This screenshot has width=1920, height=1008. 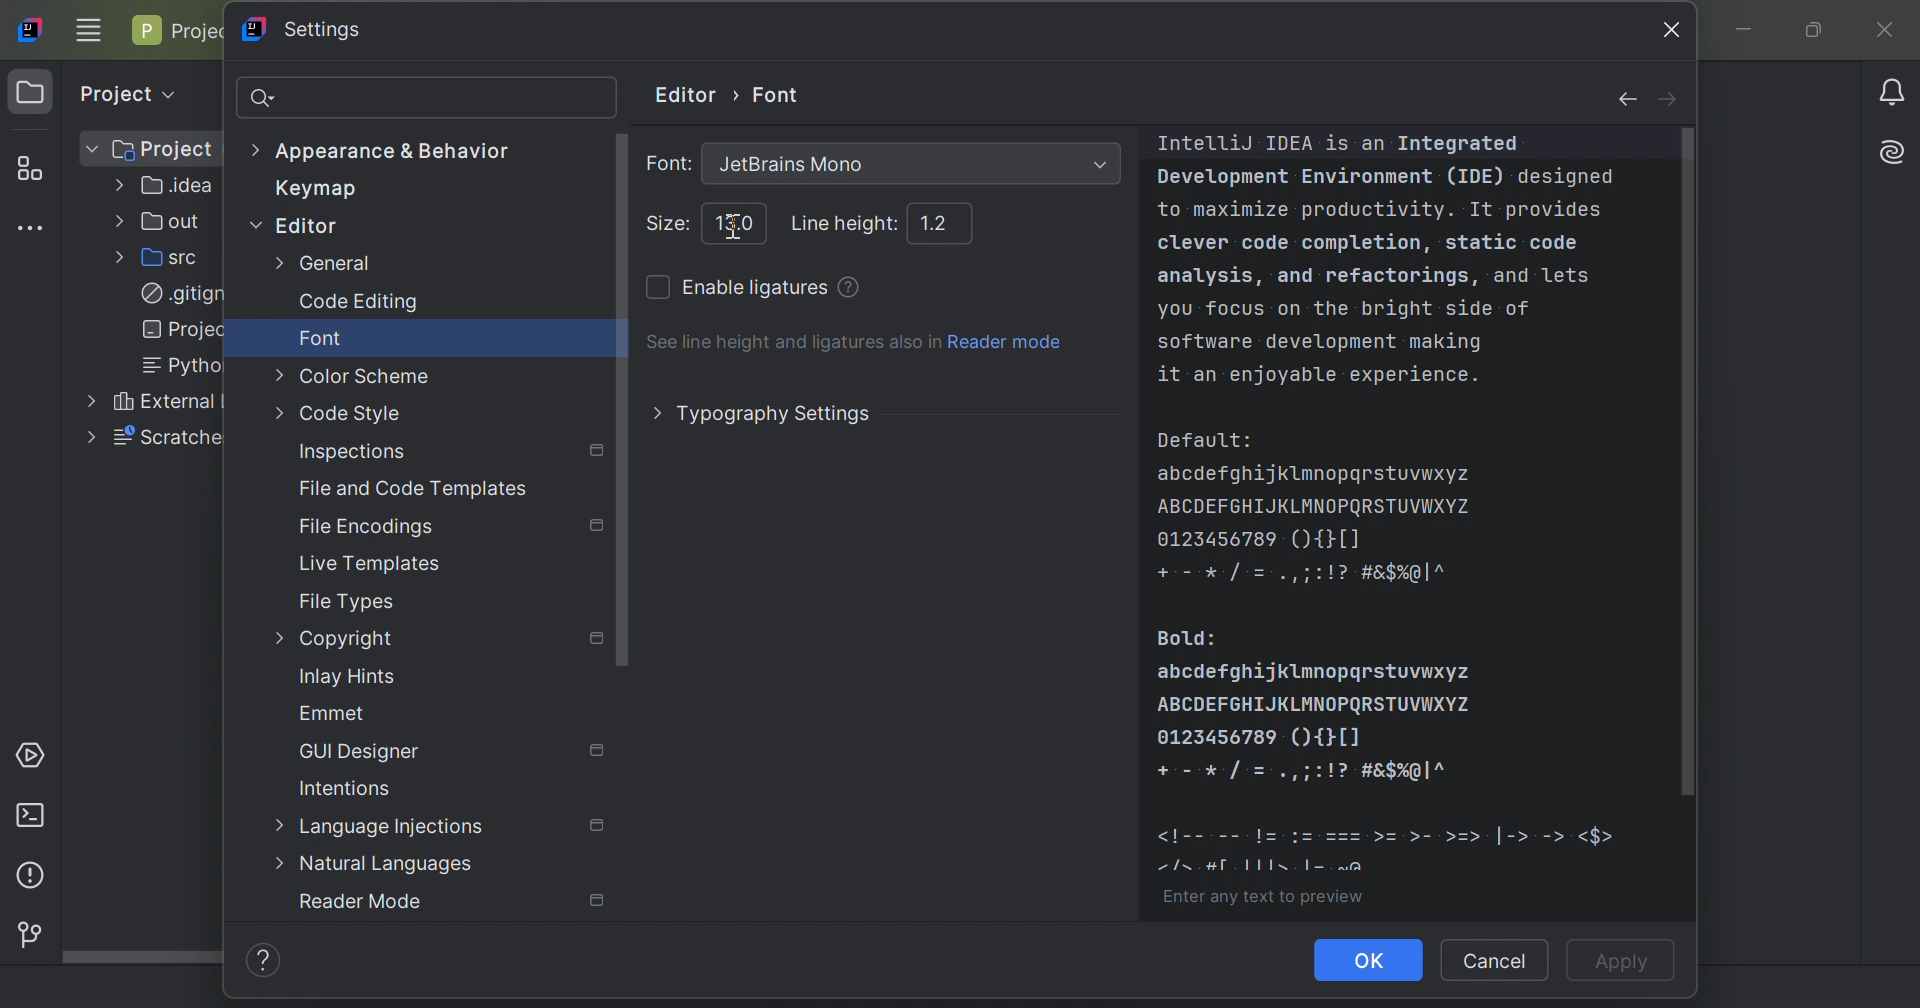 What do you see at coordinates (337, 413) in the screenshot?
I see `Code style` at bounding box center [337, 413].